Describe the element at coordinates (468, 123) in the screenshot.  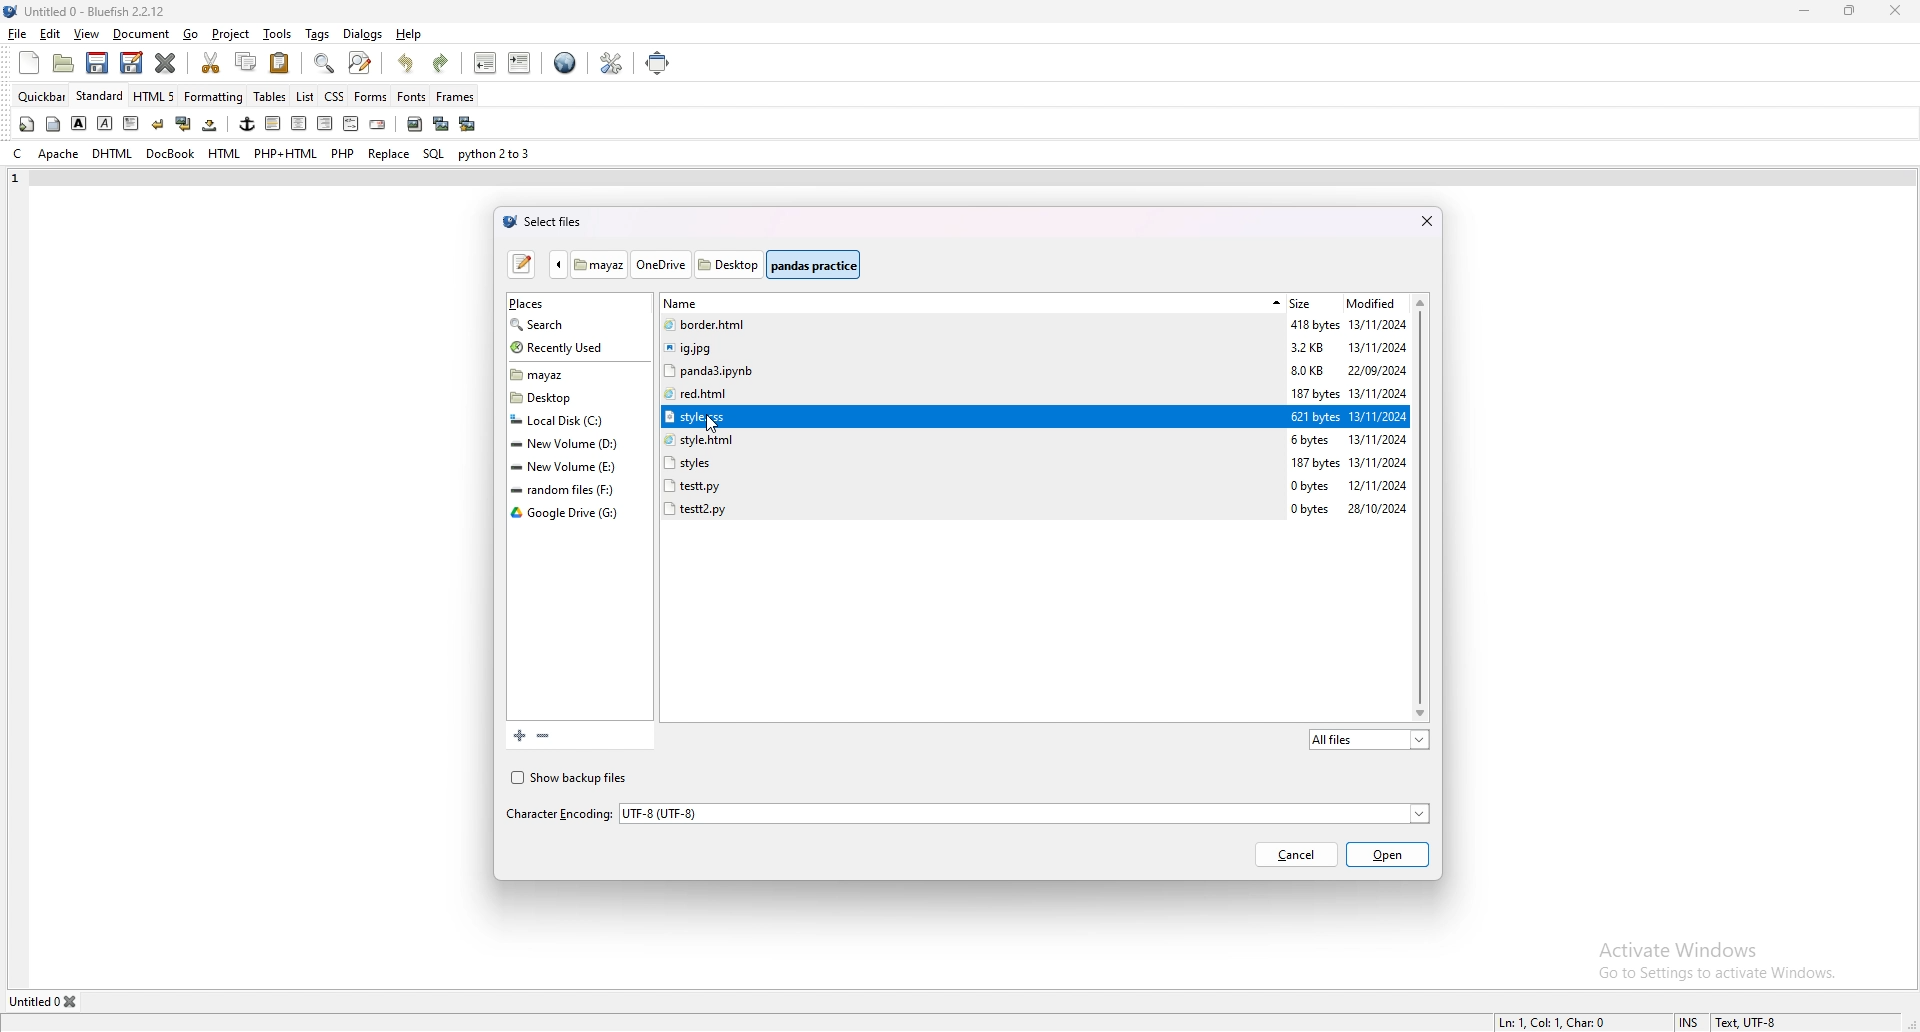
I see `multi thumbnail` at that location.